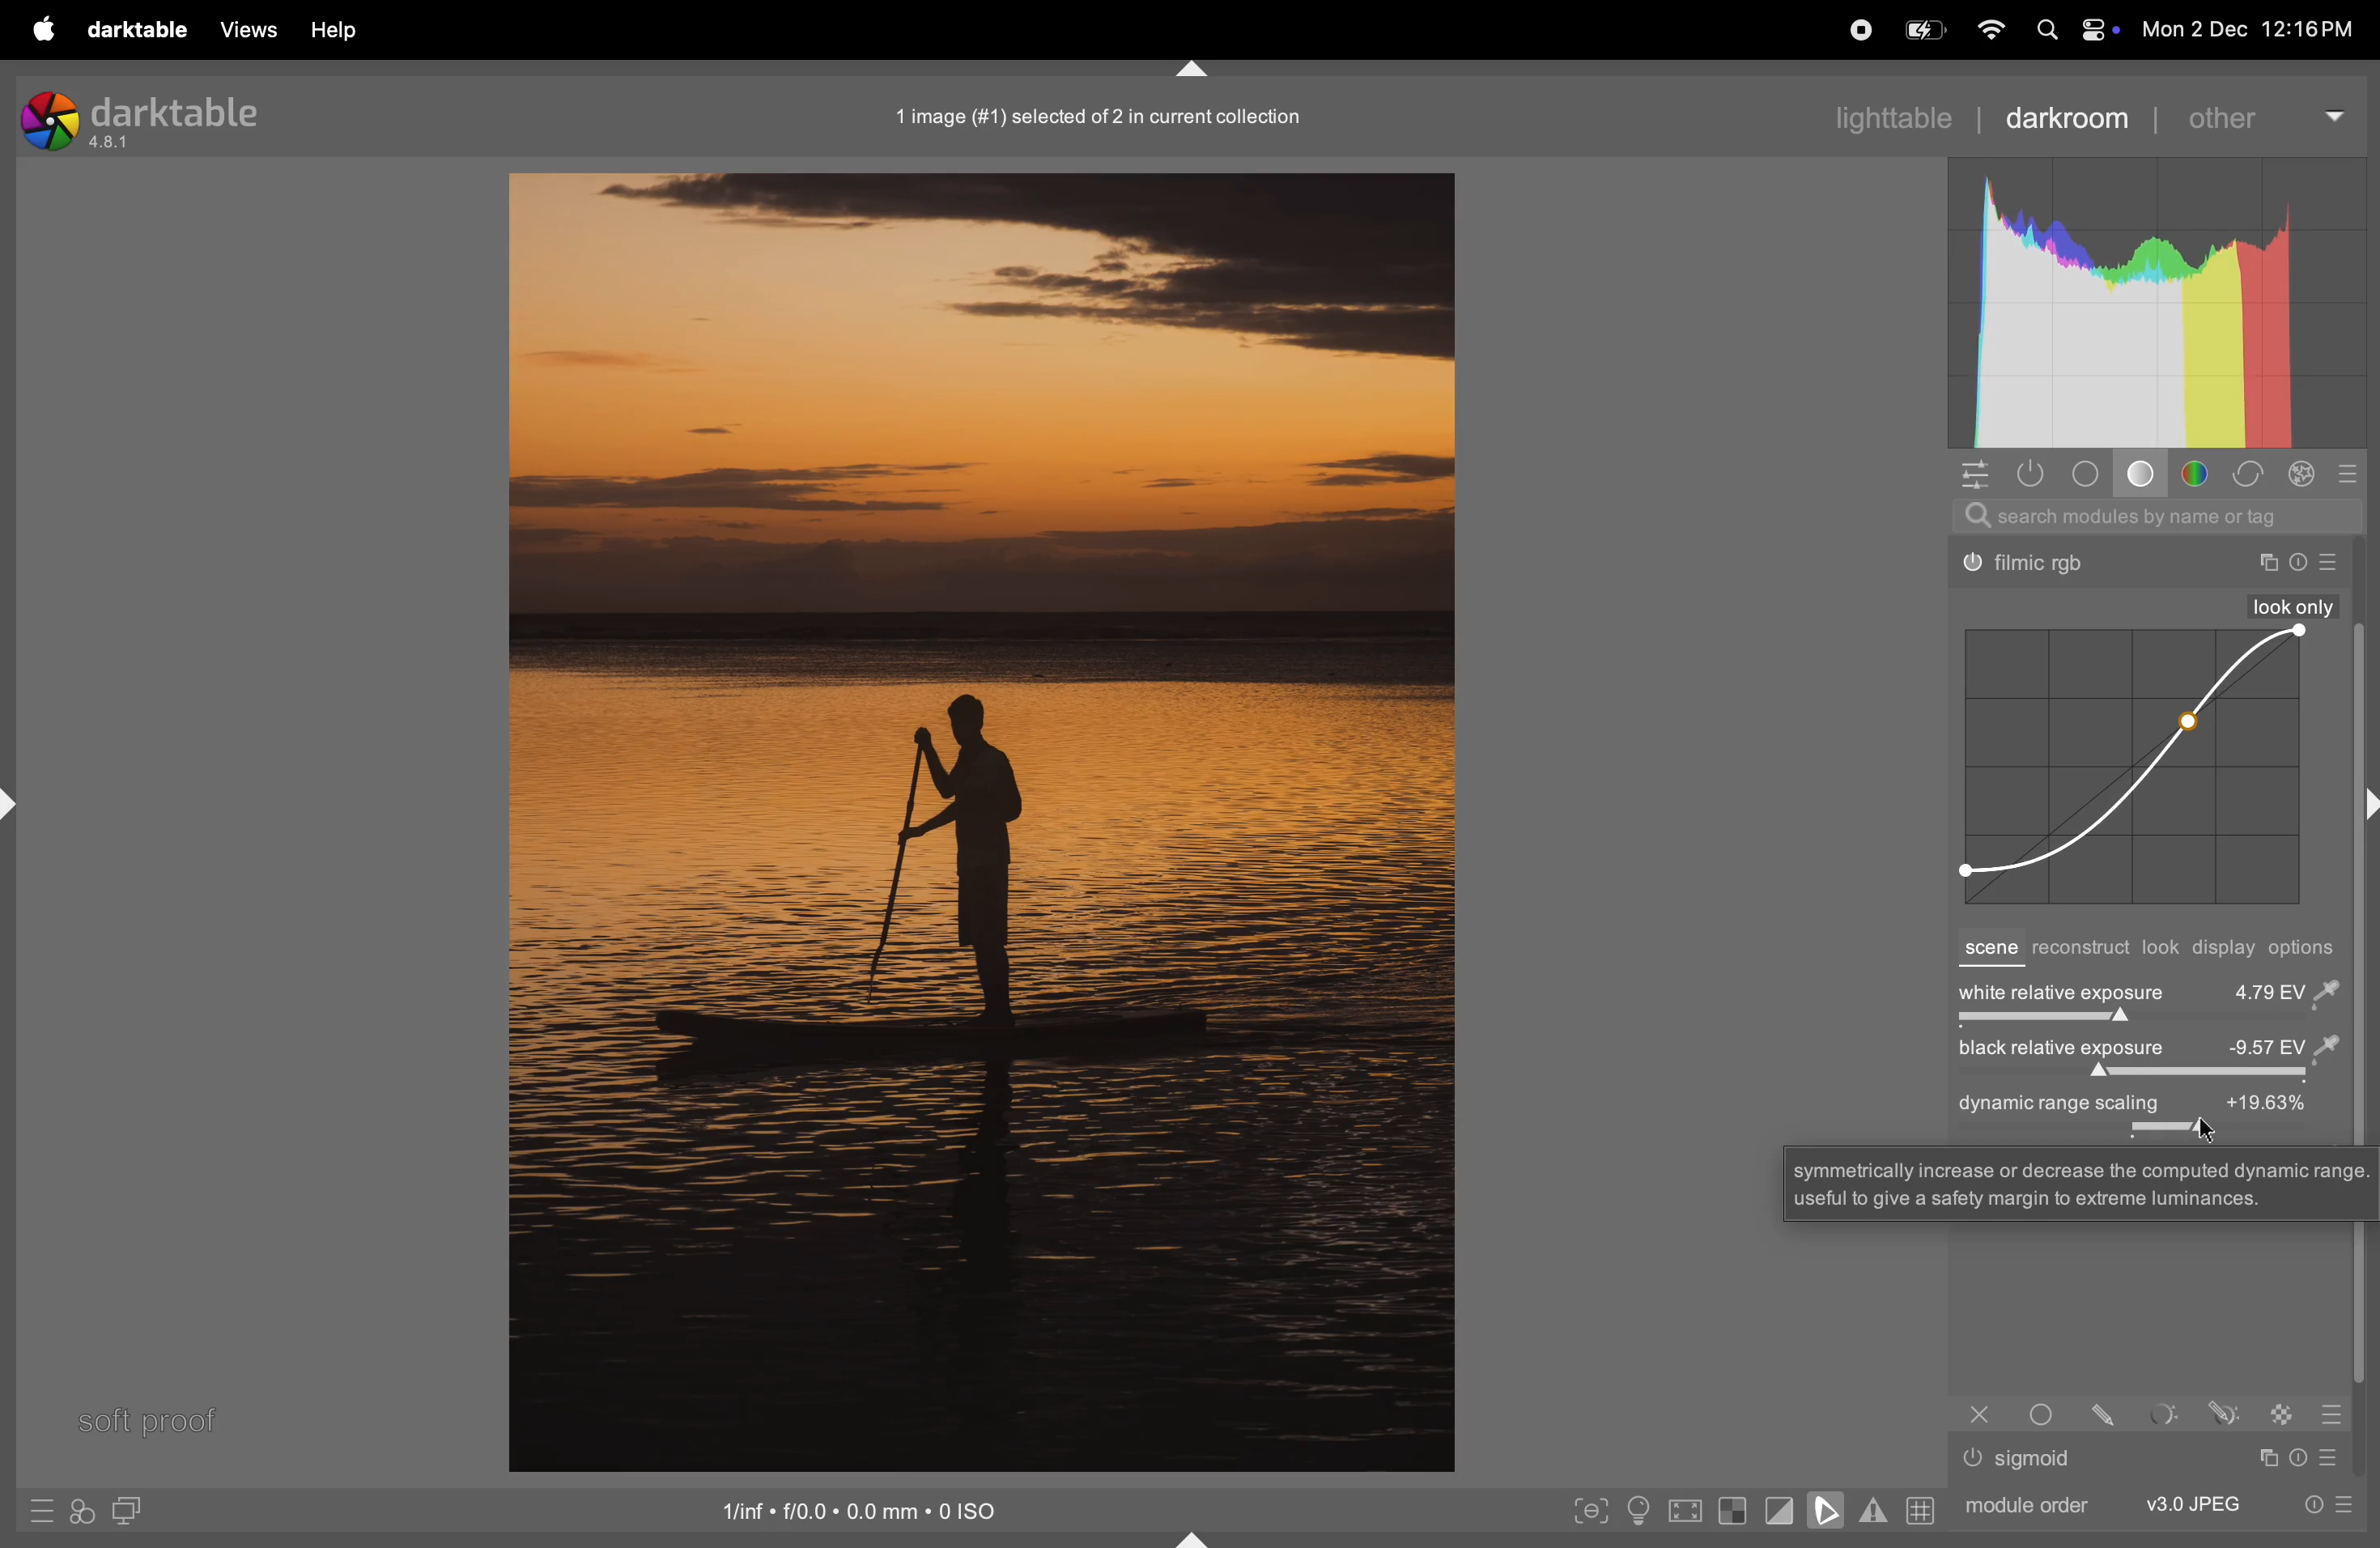 The width and height of the screenshot is (2380, 1548). What do you see at coordinates (2265, 1458) in the screenshot?
I see `` at bounding box center [2265, 1458].